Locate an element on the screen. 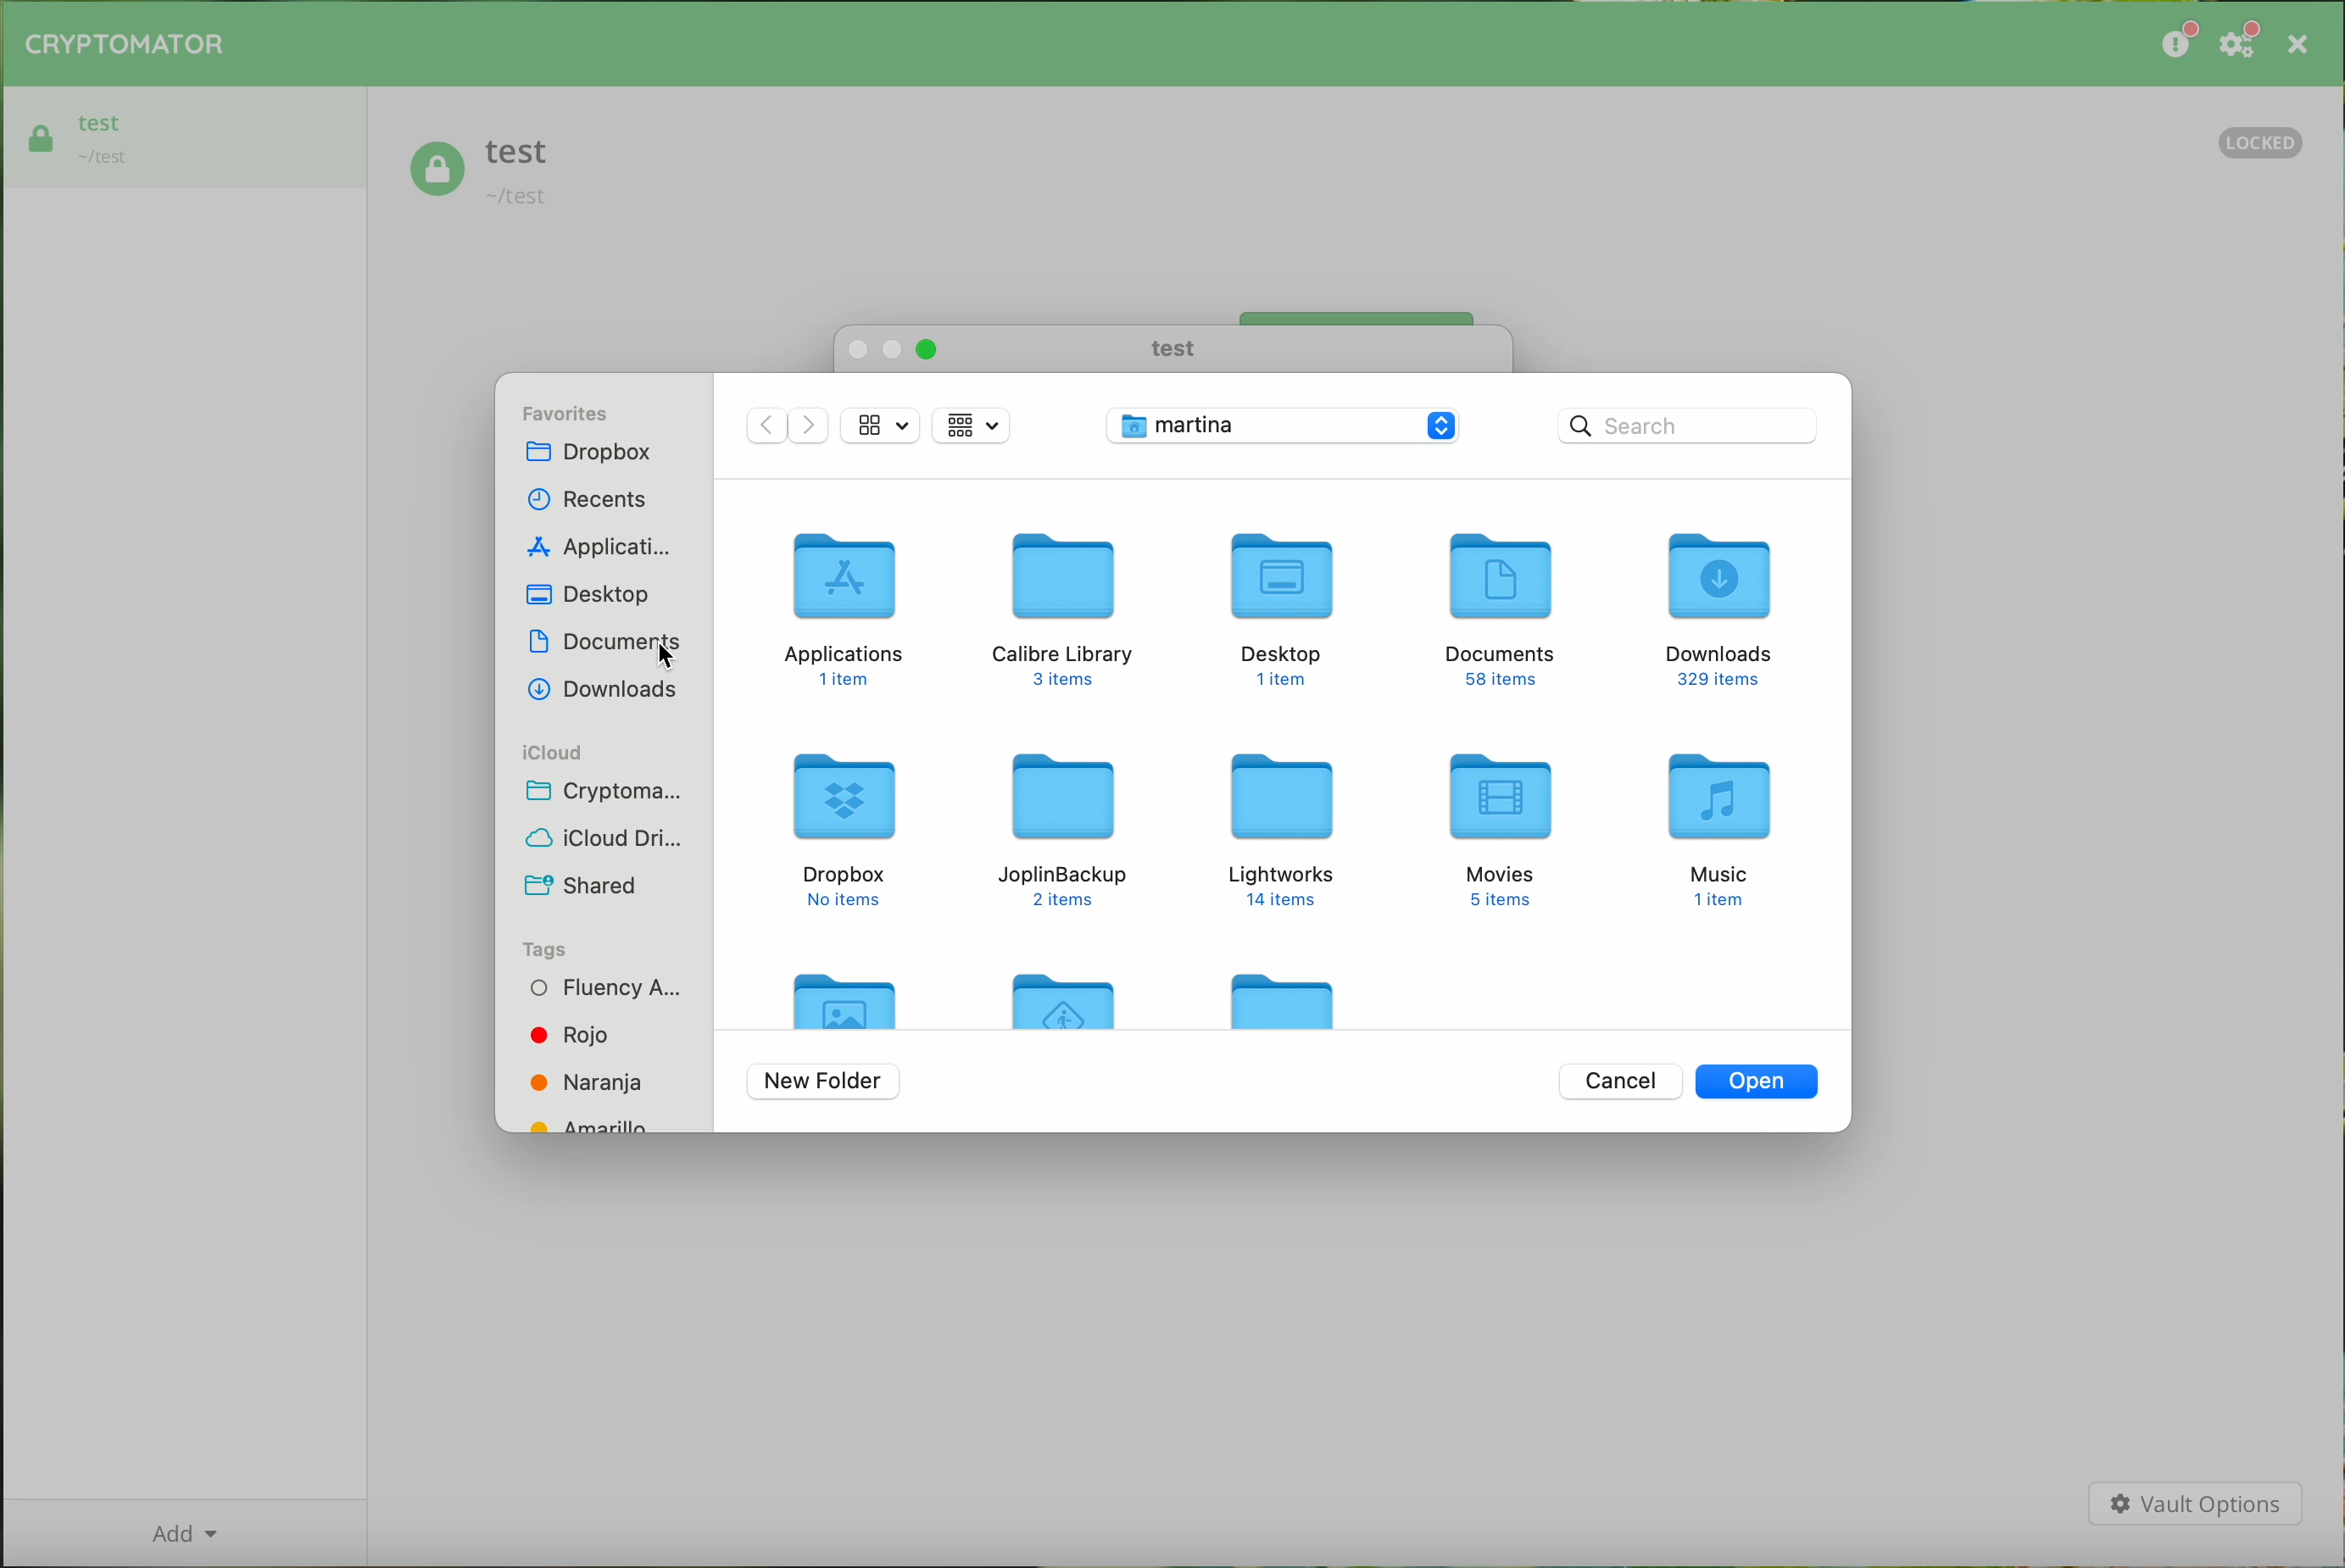  desktop is located at coordinates (1276, 606).